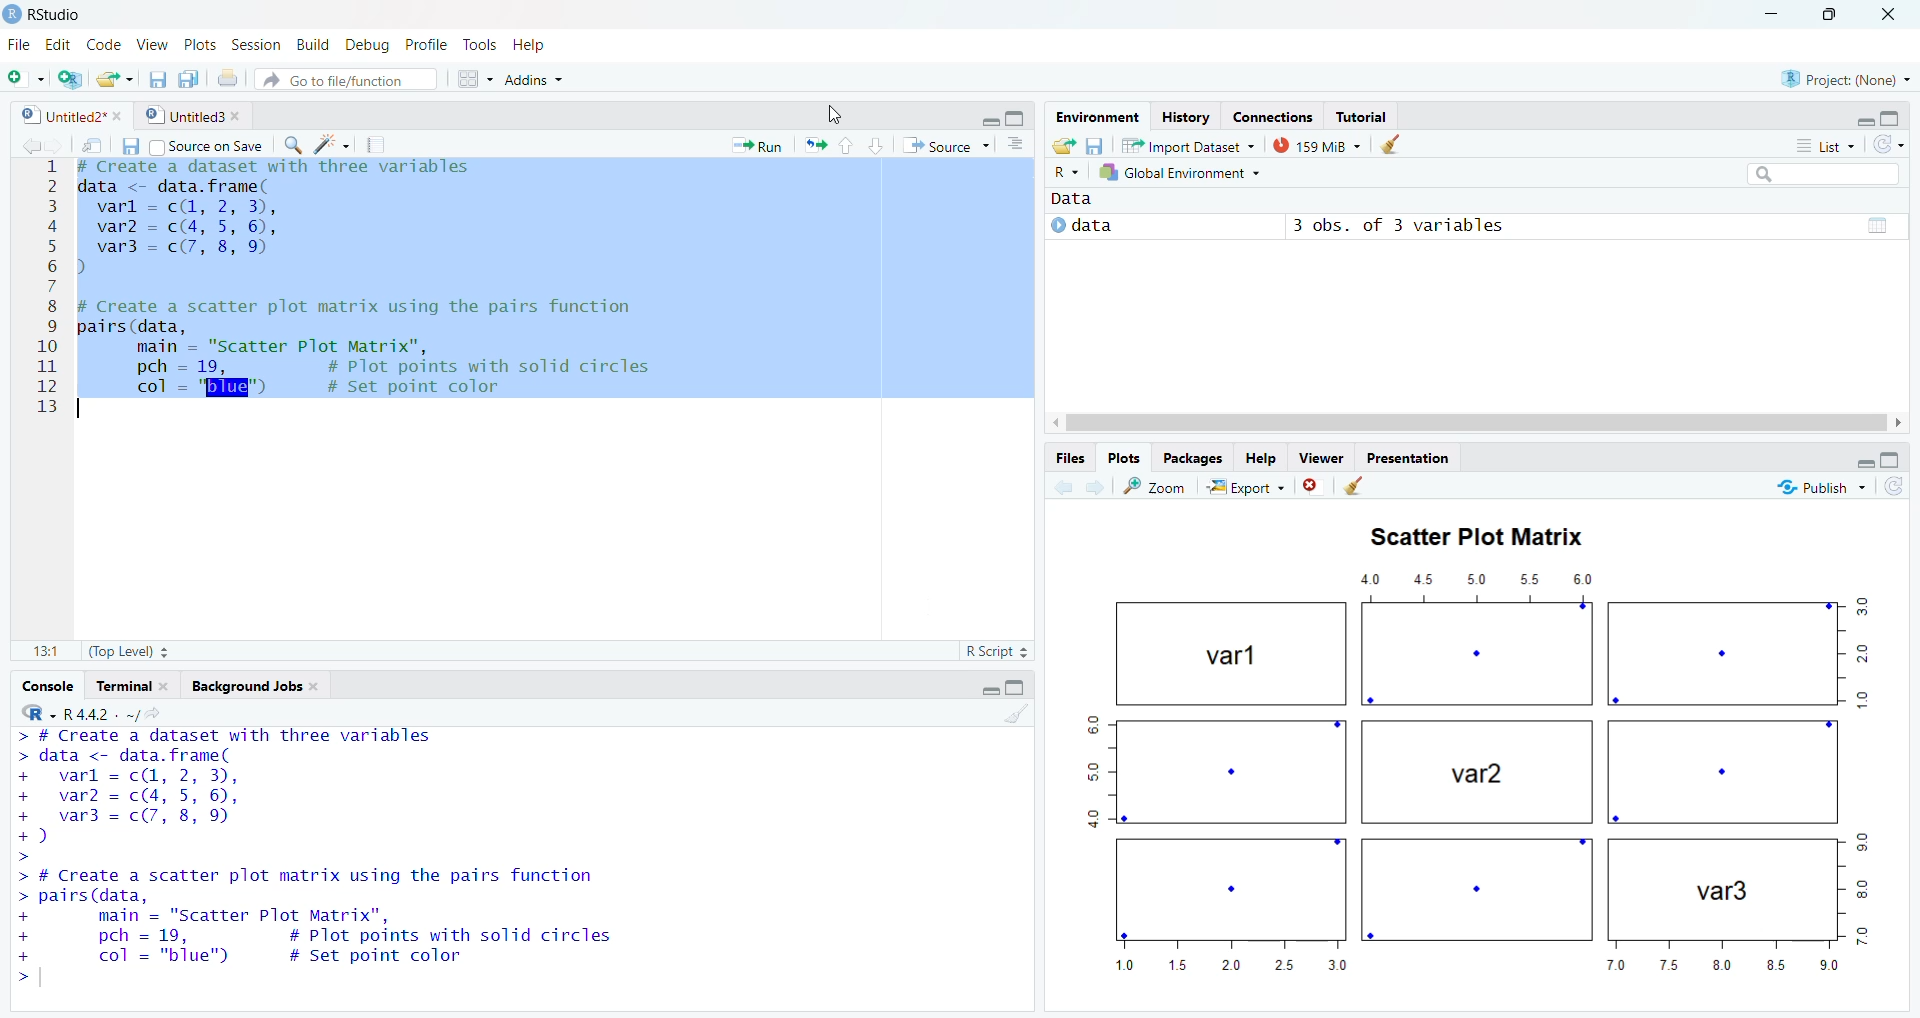 This screenshot has width=1920, height=1018. Describe the element at coordinates (1063, 144) in the screenshot. I see `Load workspace` at that location.